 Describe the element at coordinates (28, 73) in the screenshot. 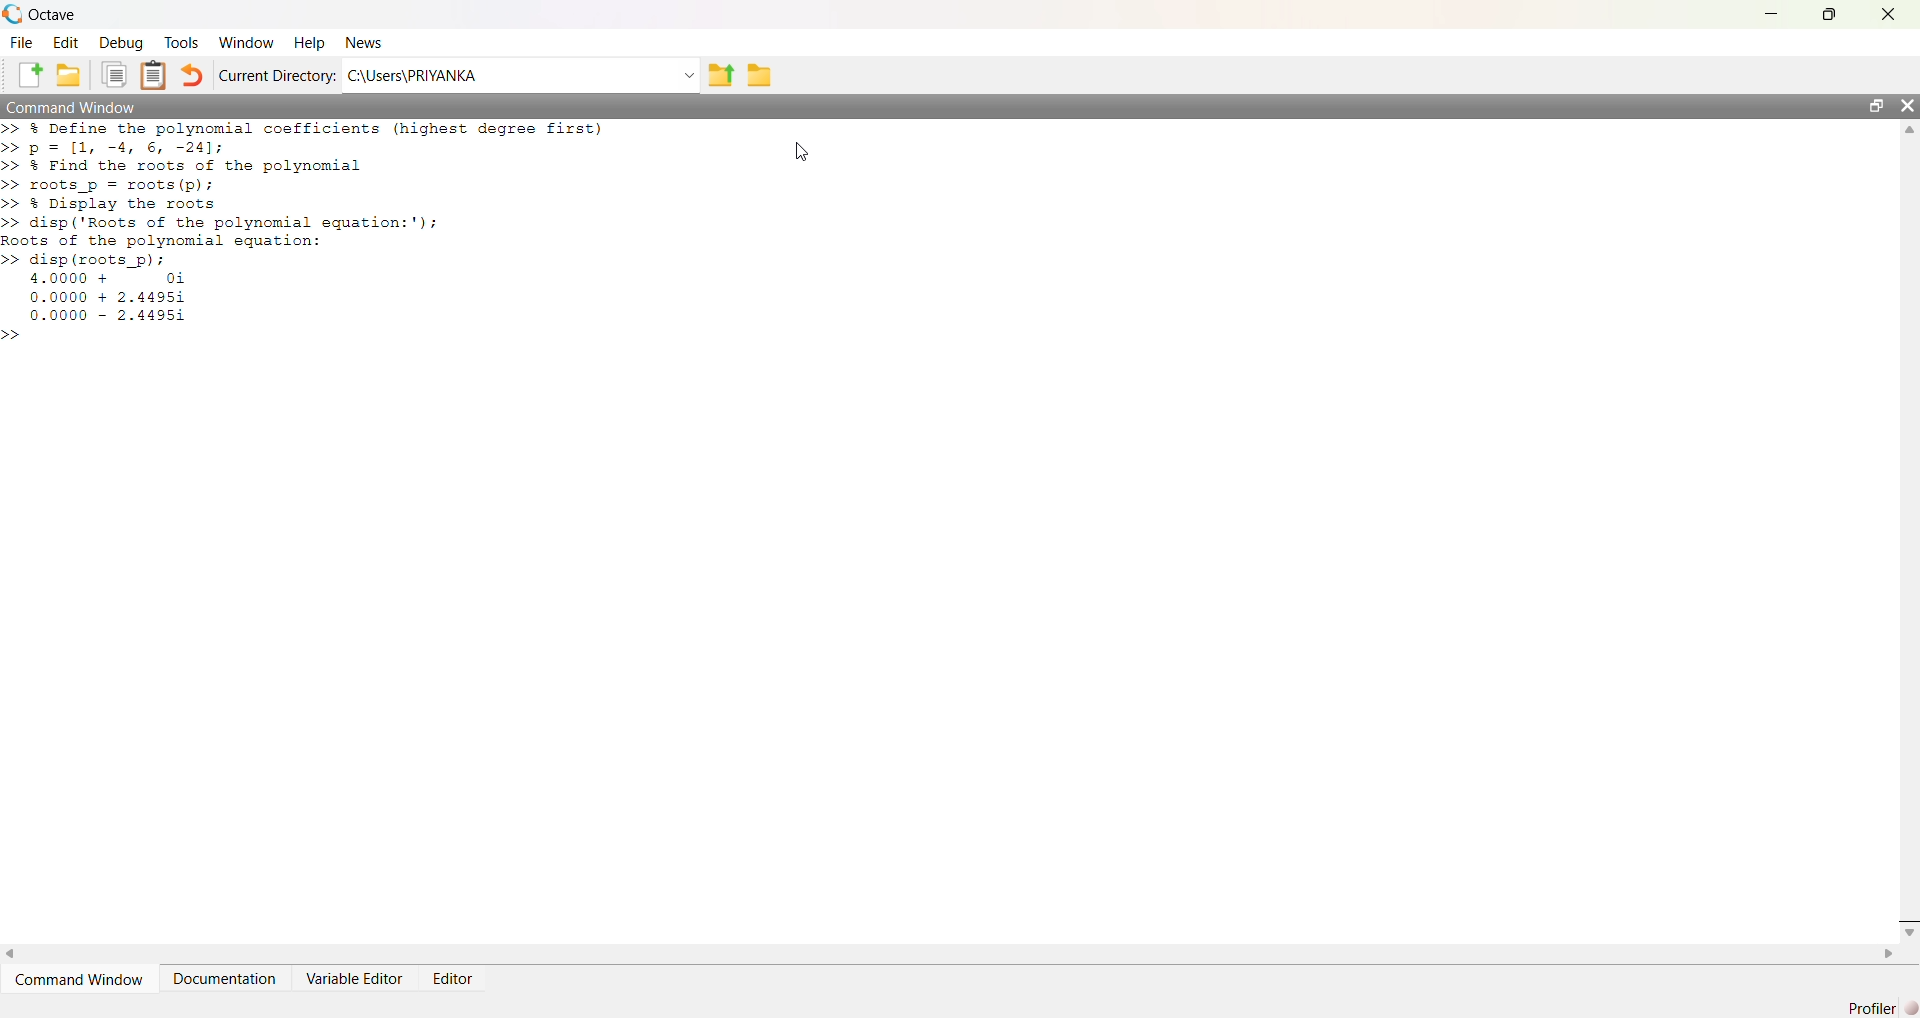

I see `Create a new file` at that location.